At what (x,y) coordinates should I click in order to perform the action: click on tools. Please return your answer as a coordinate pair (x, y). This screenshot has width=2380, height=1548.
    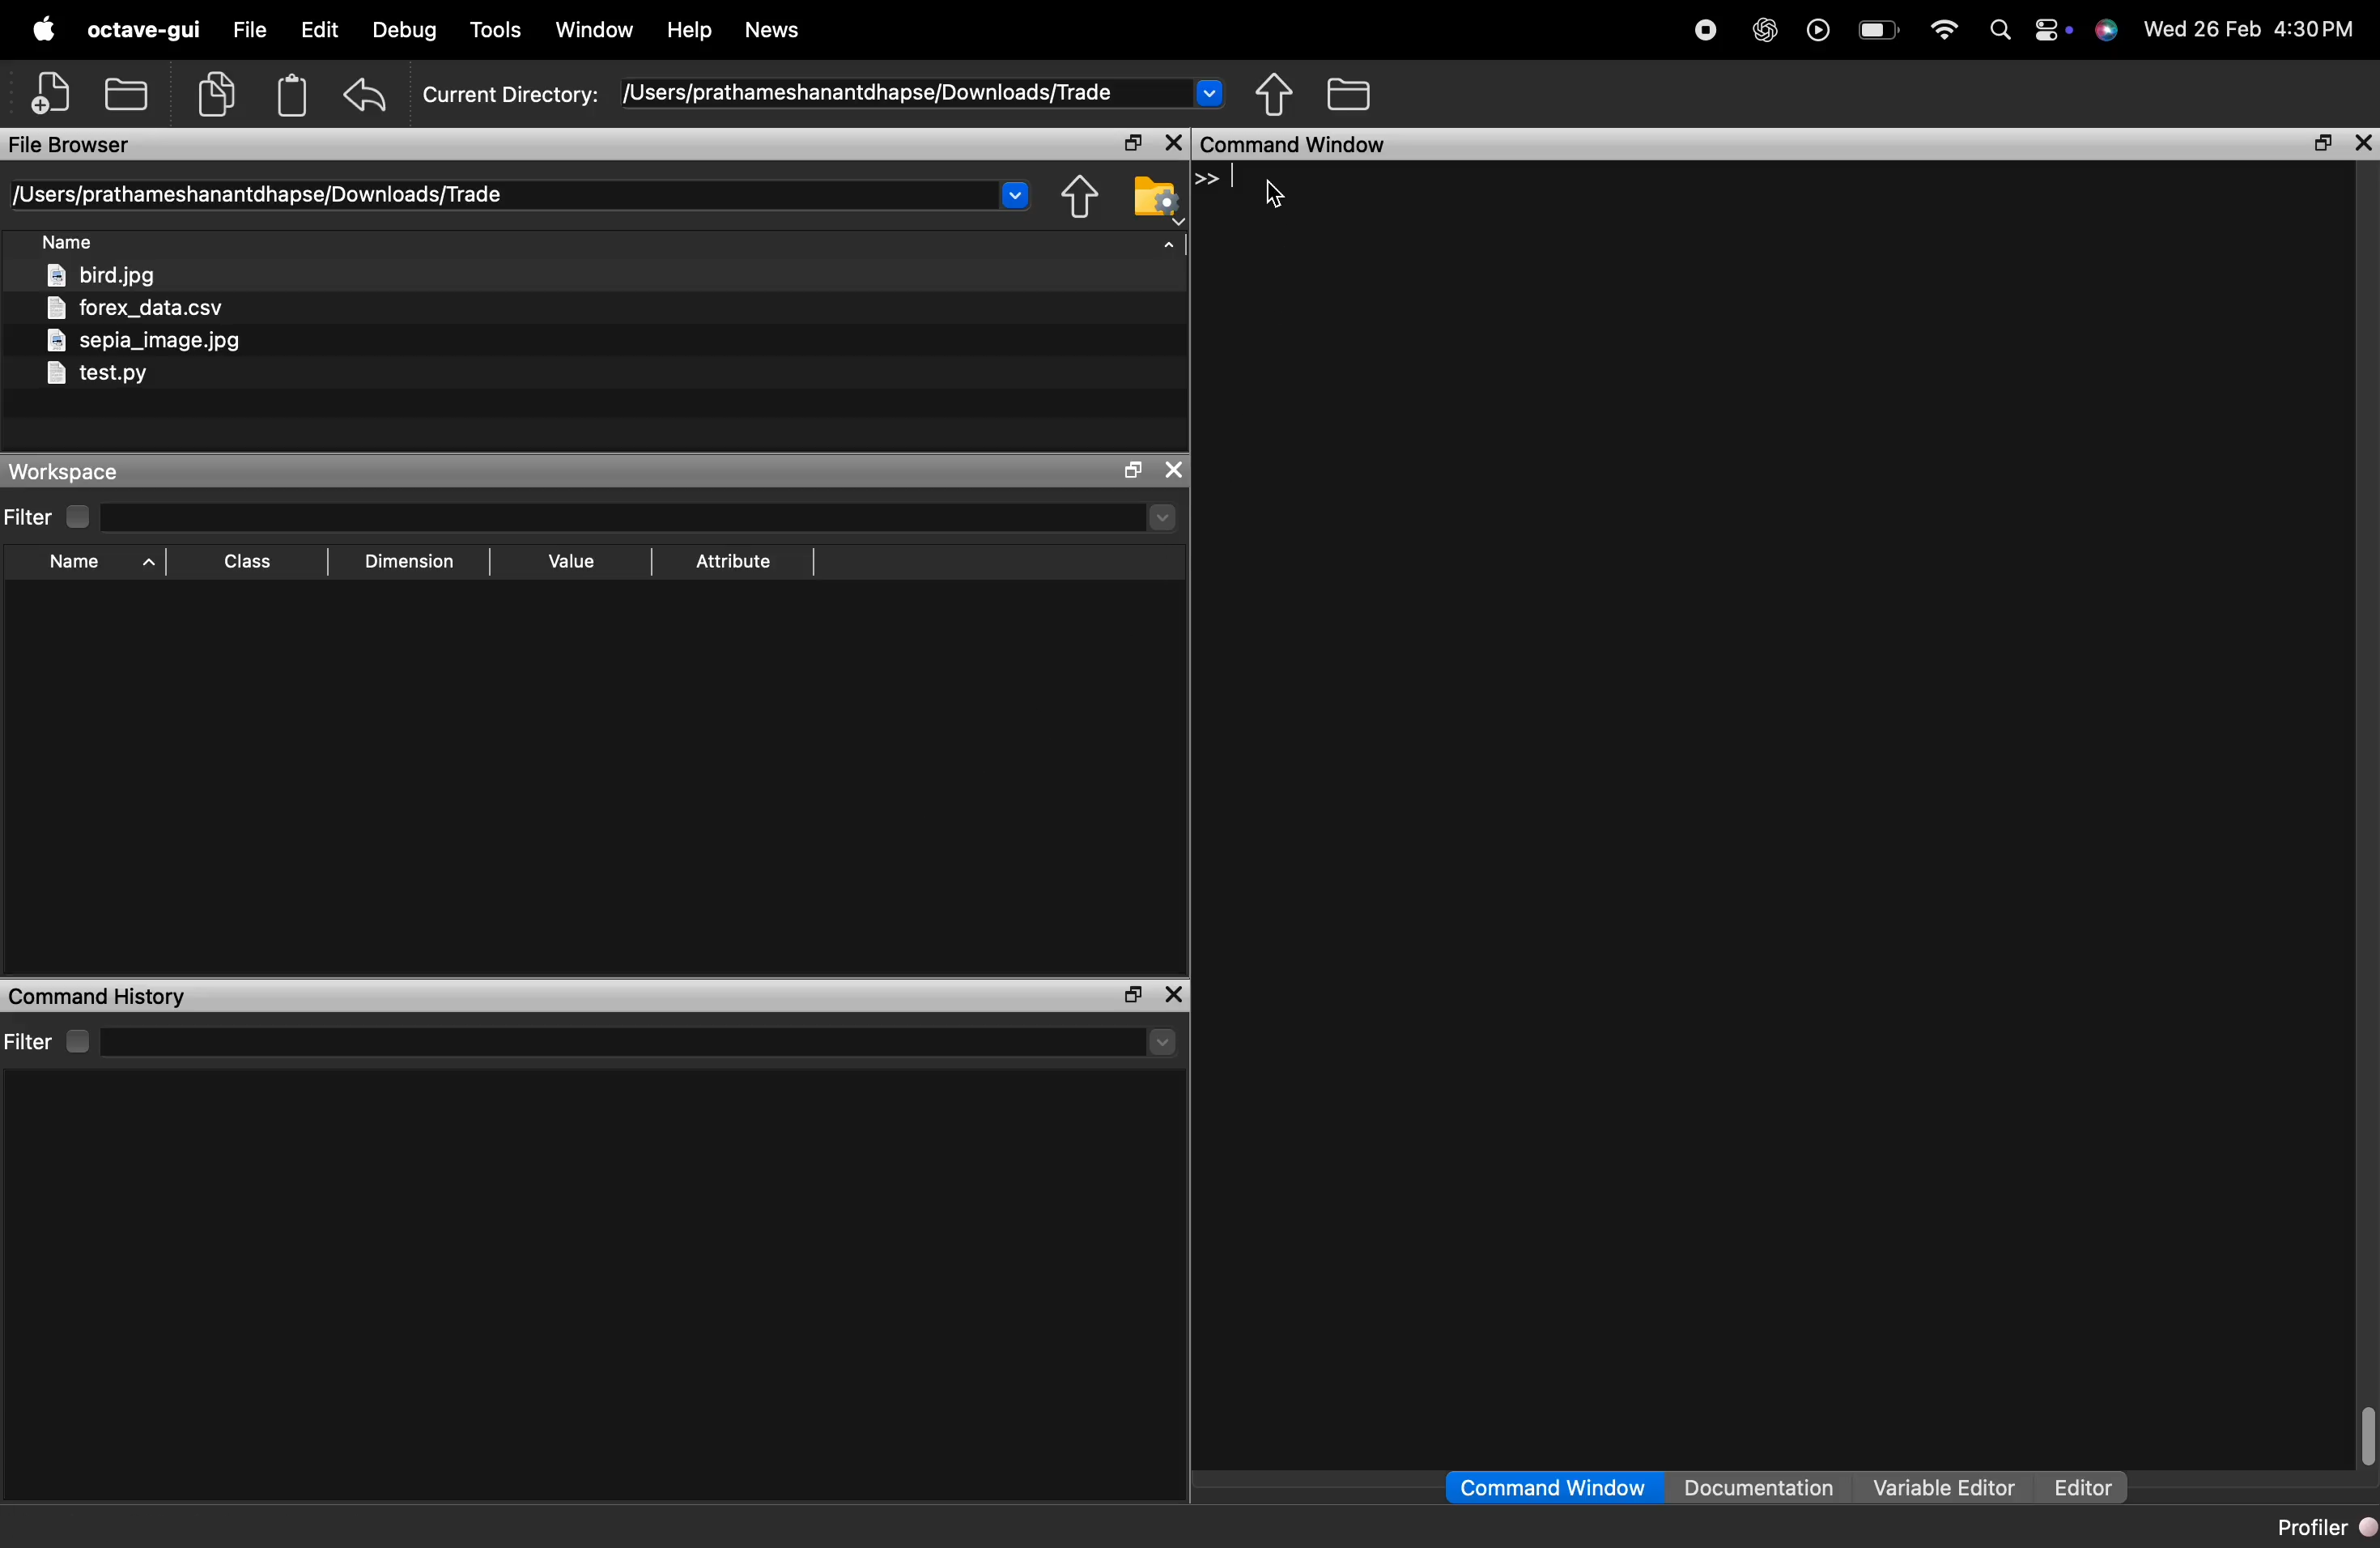
    Looking at the image, I should click on (499, 30).